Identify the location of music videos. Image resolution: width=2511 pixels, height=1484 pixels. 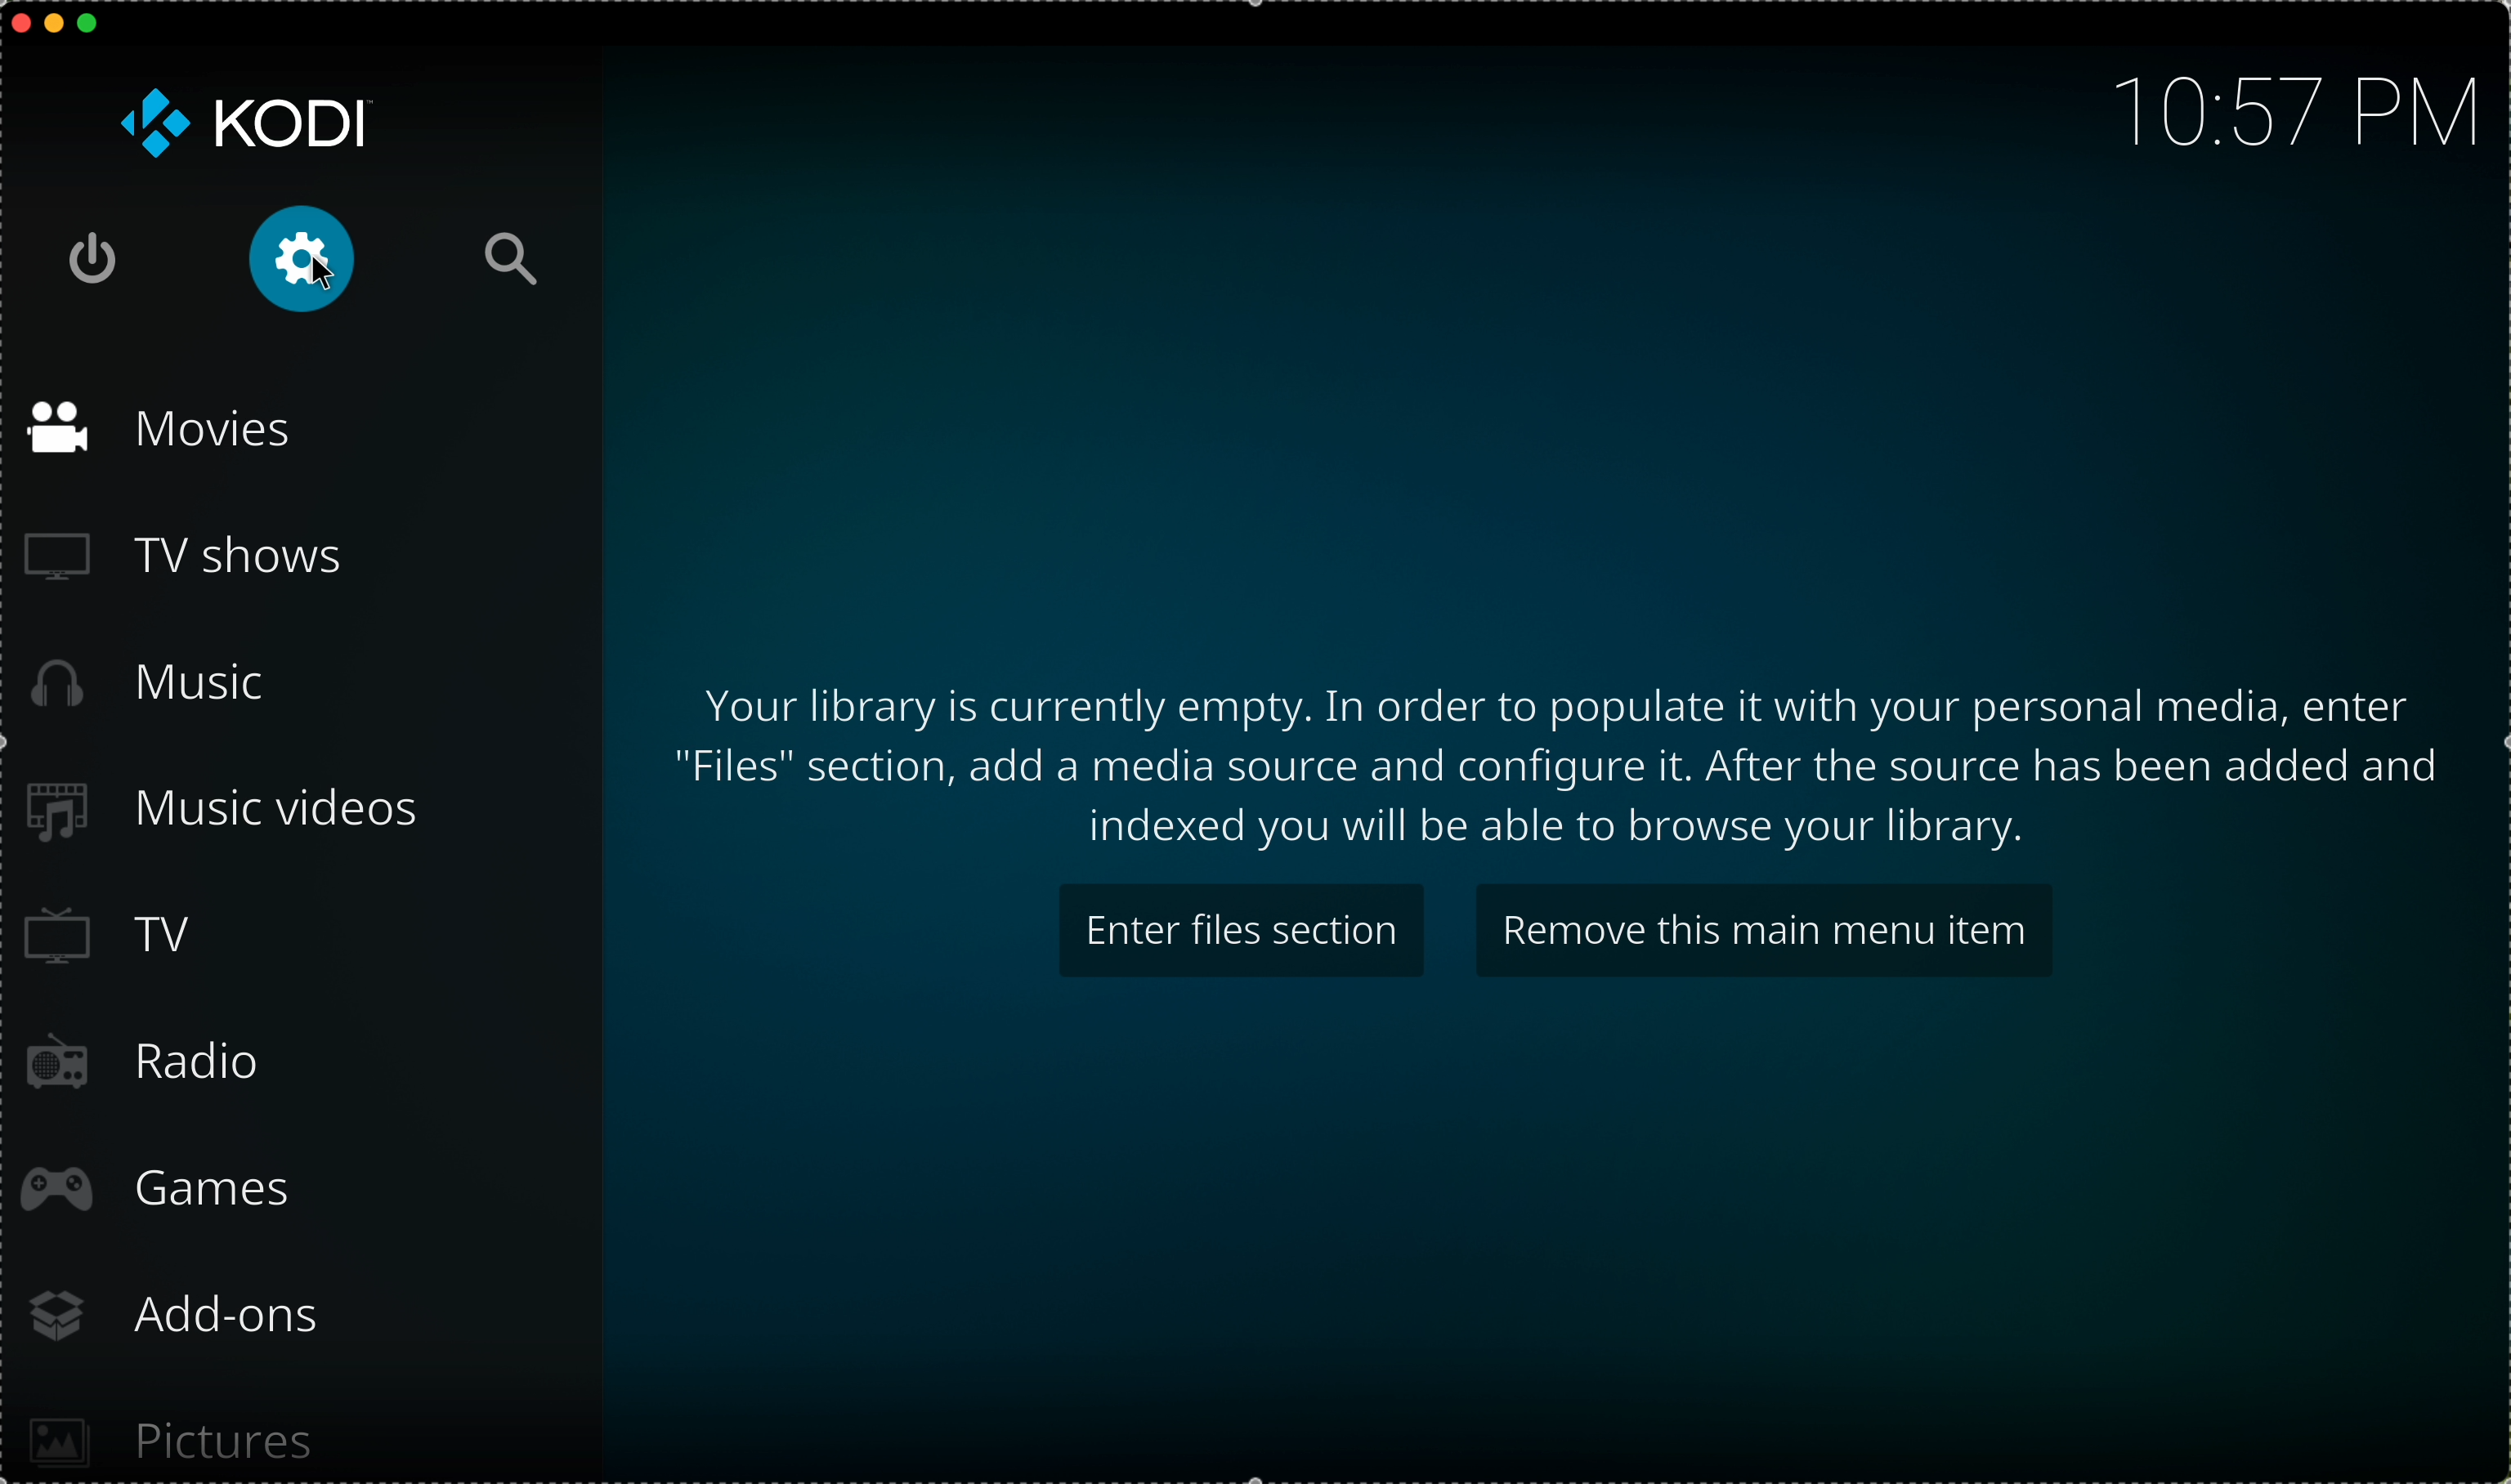
(242, 813).